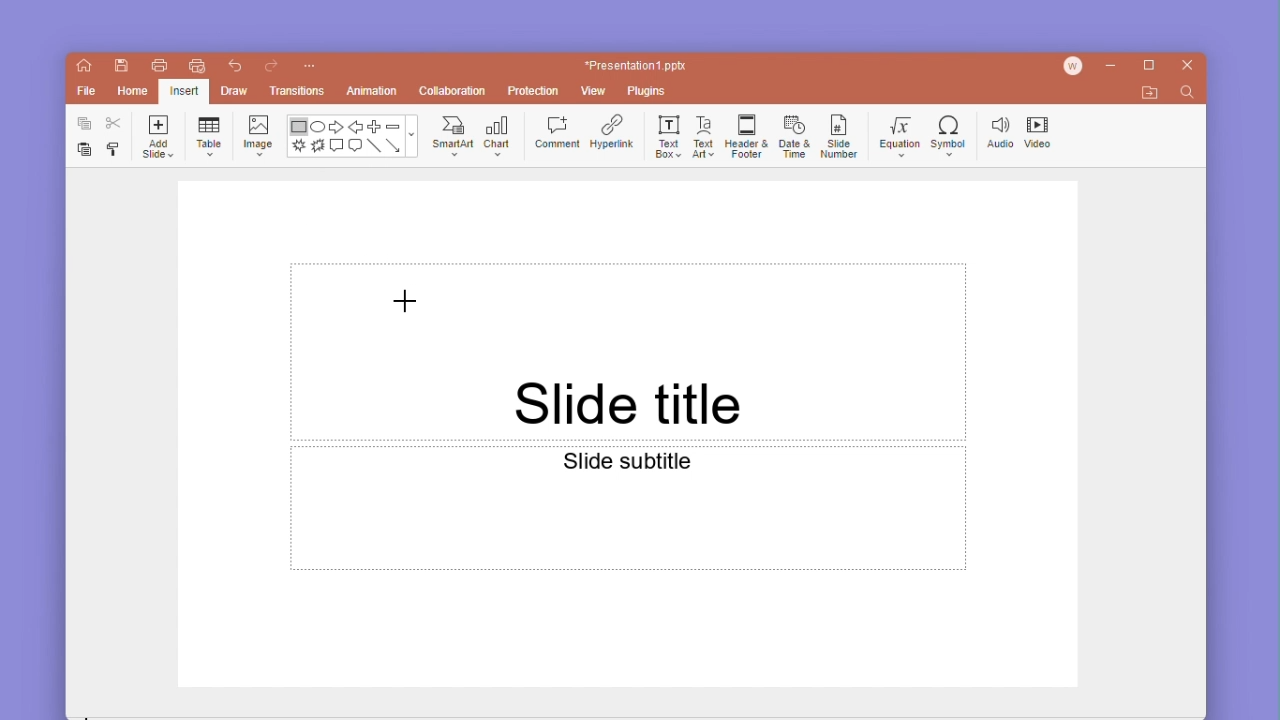 The image size is (1280, 720). I want to click on back arrow, so click(354, 125).